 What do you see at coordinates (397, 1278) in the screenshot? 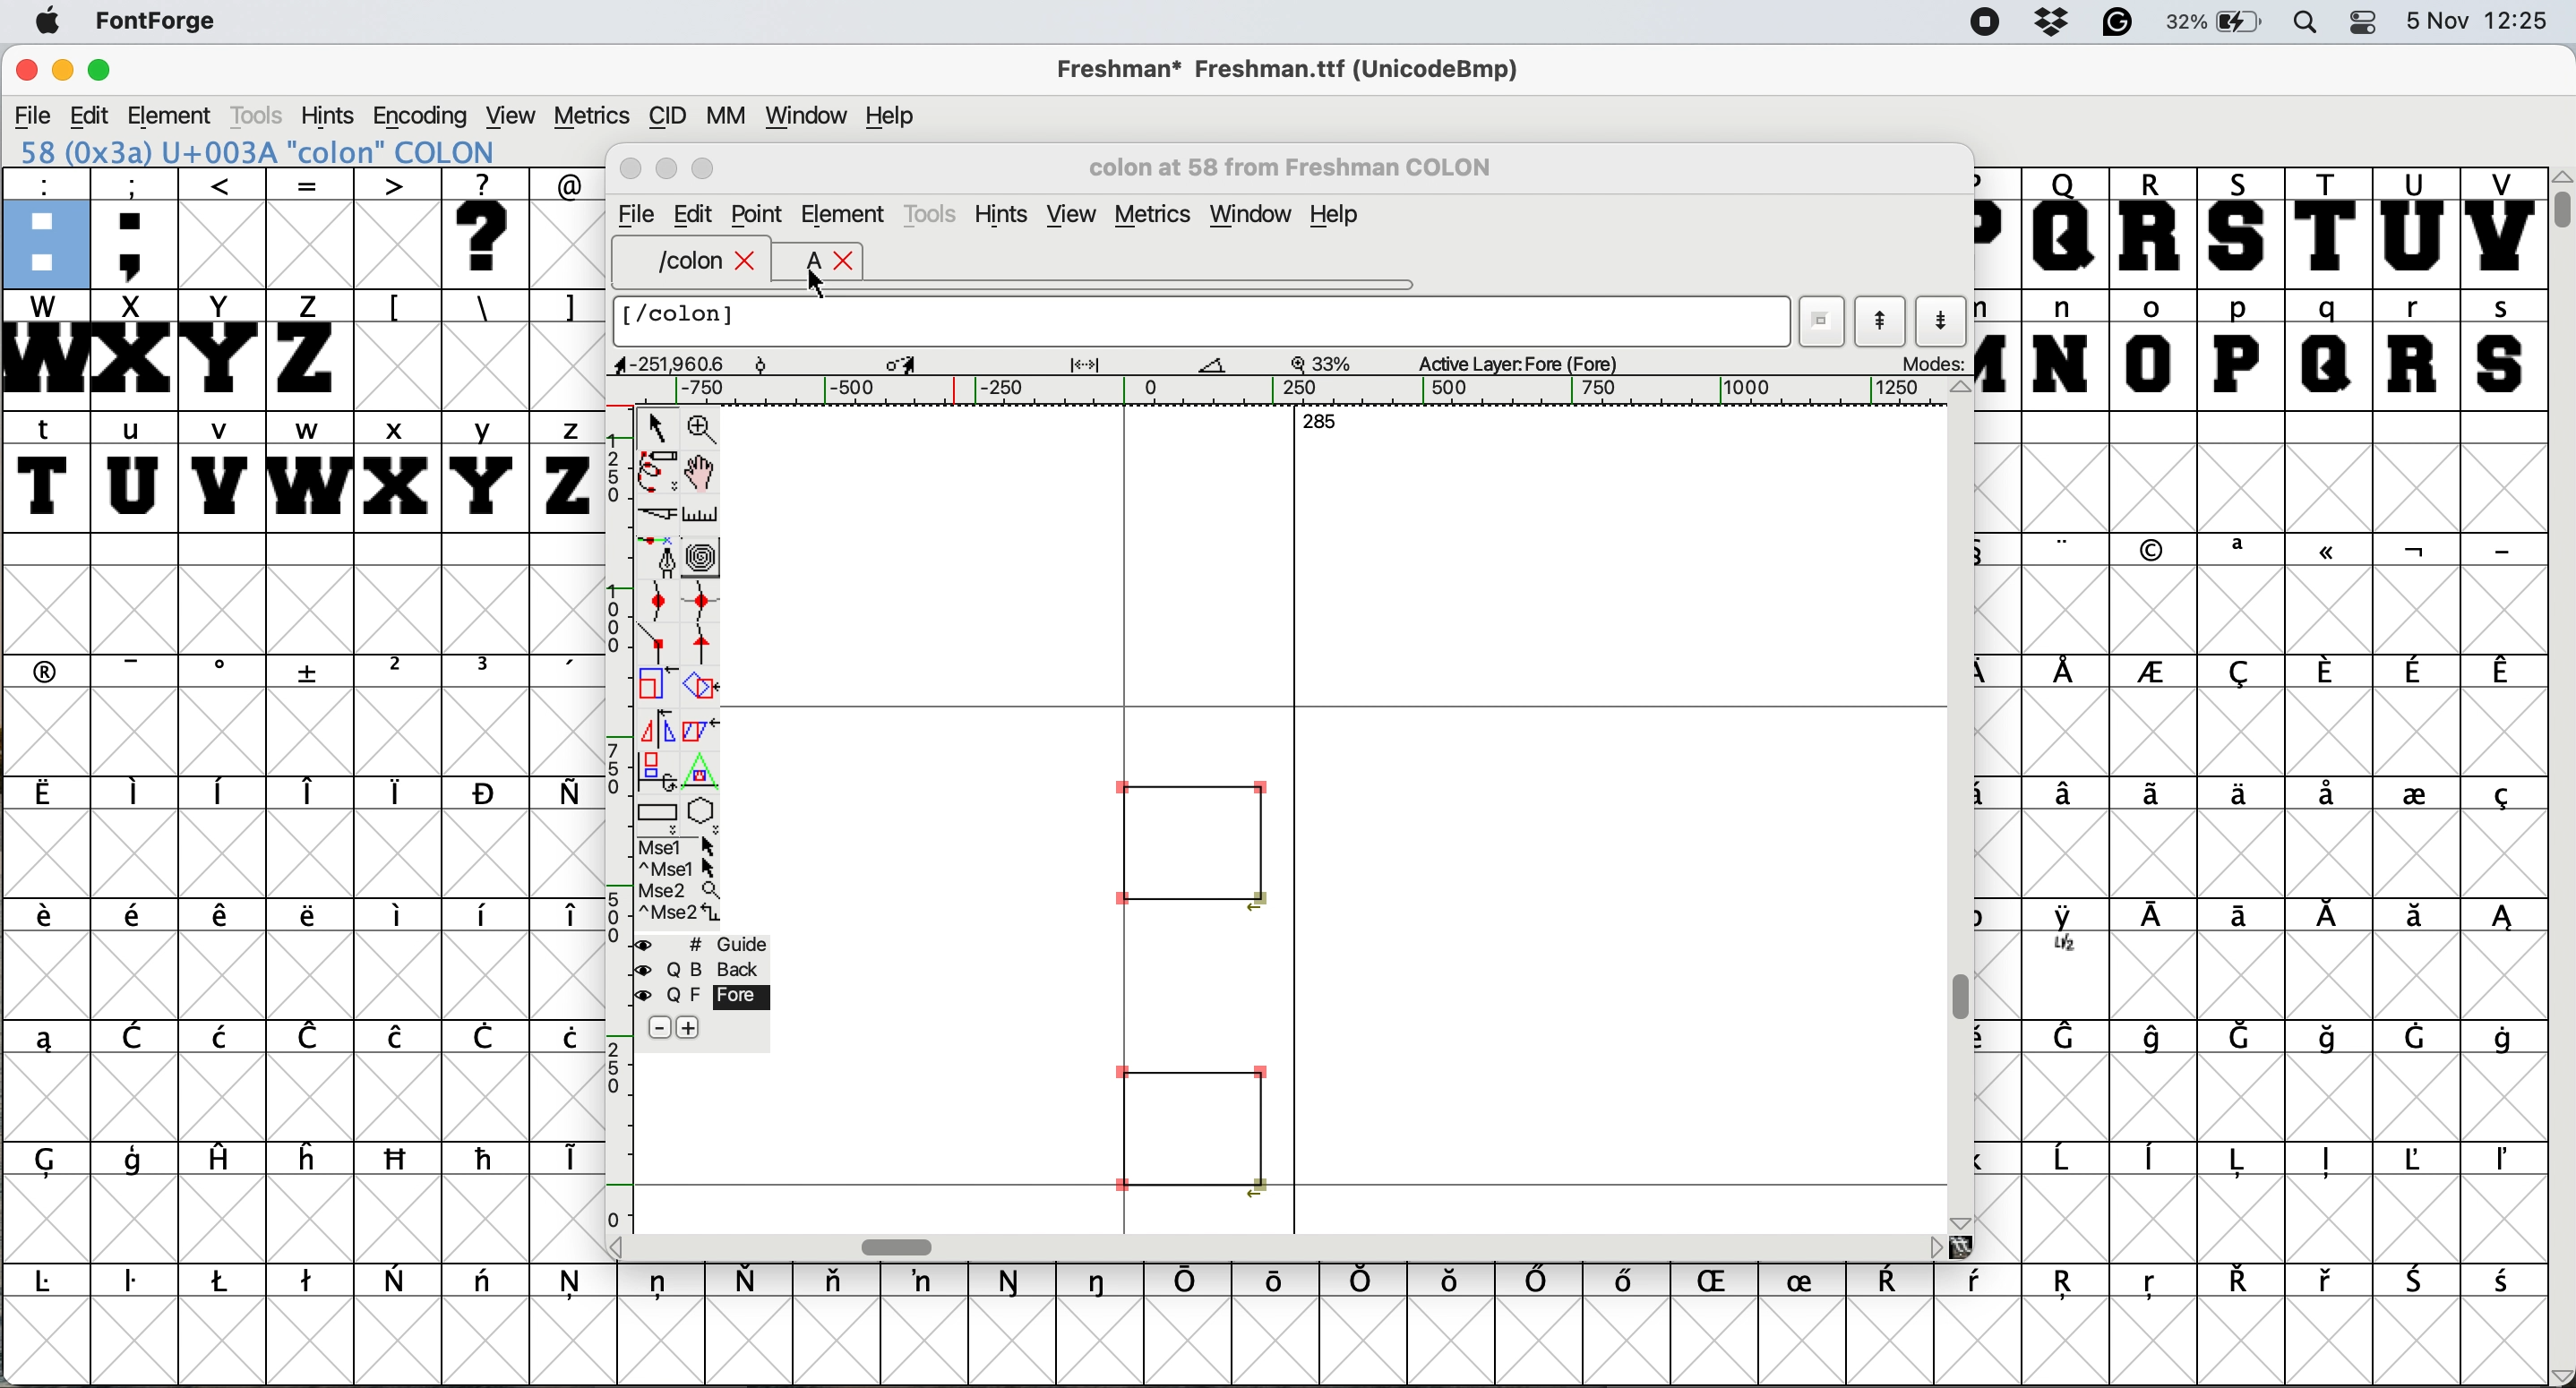
I see `symbol` at bounding box center [397, 1278].